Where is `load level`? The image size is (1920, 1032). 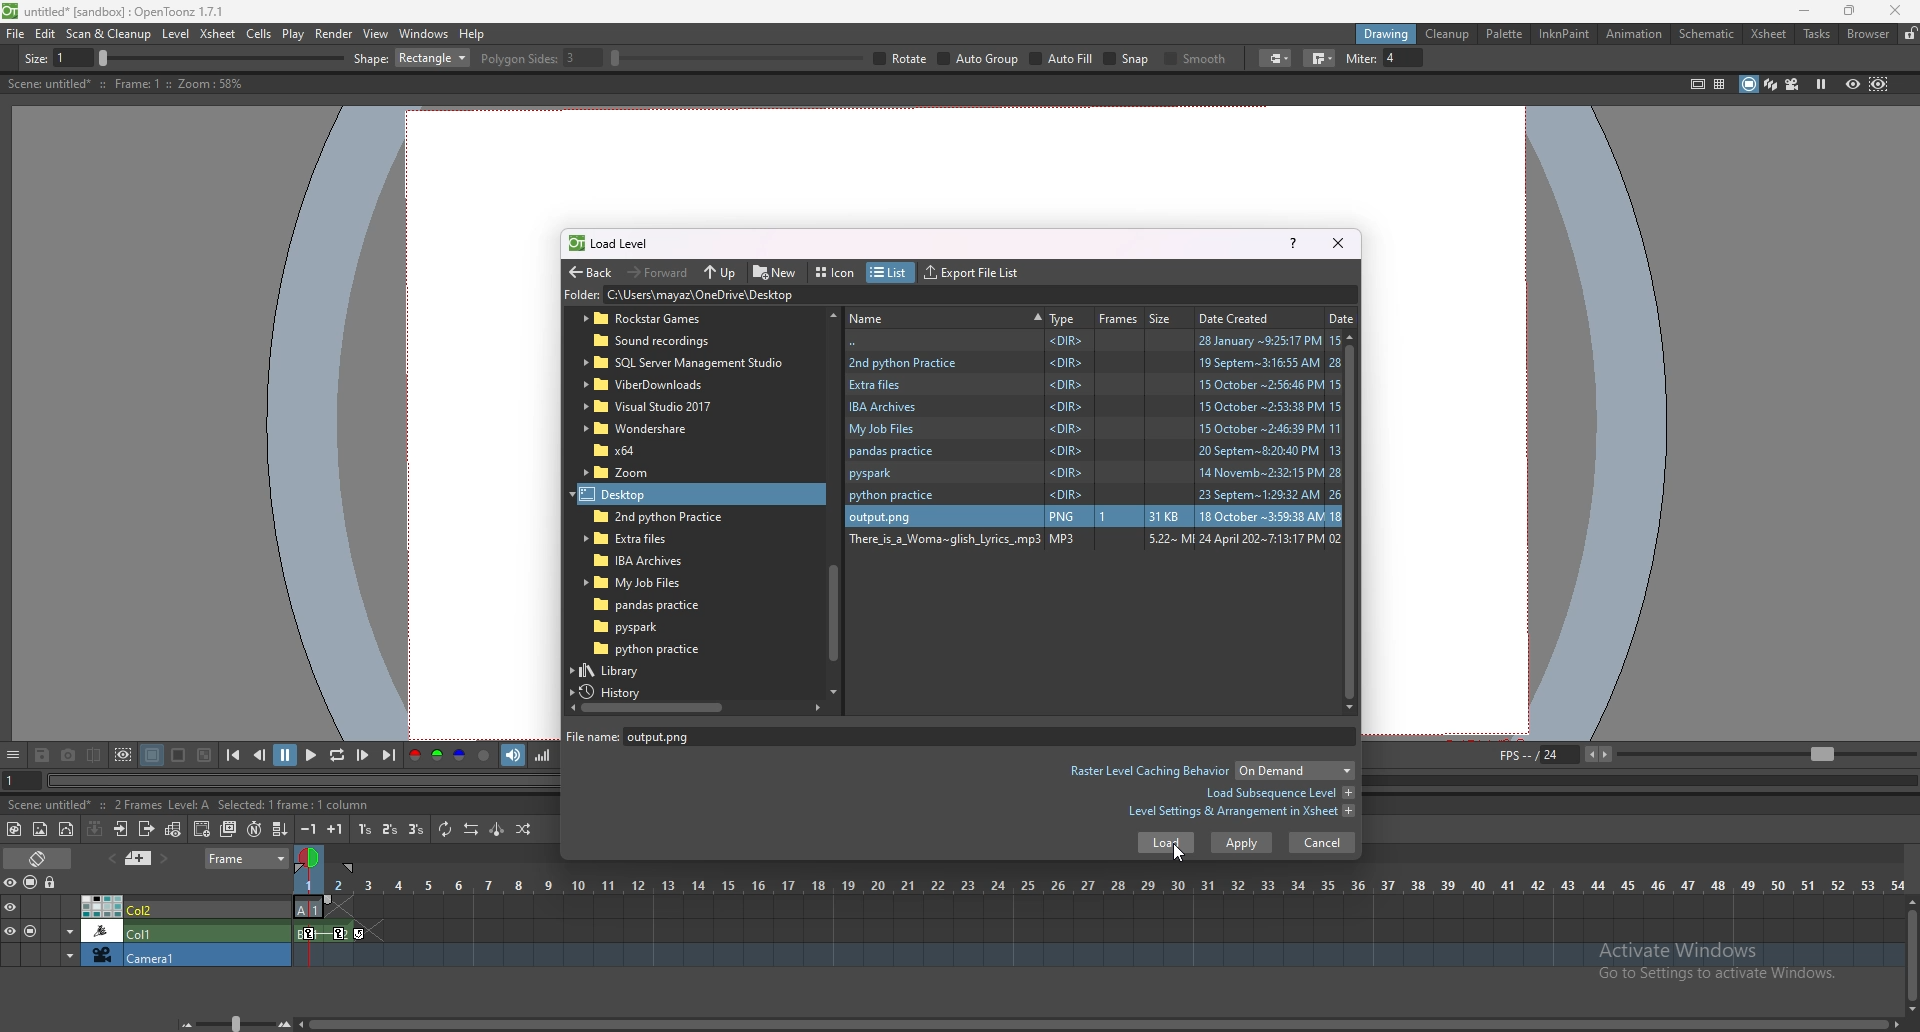 load level is located at coordinates (618, 243).